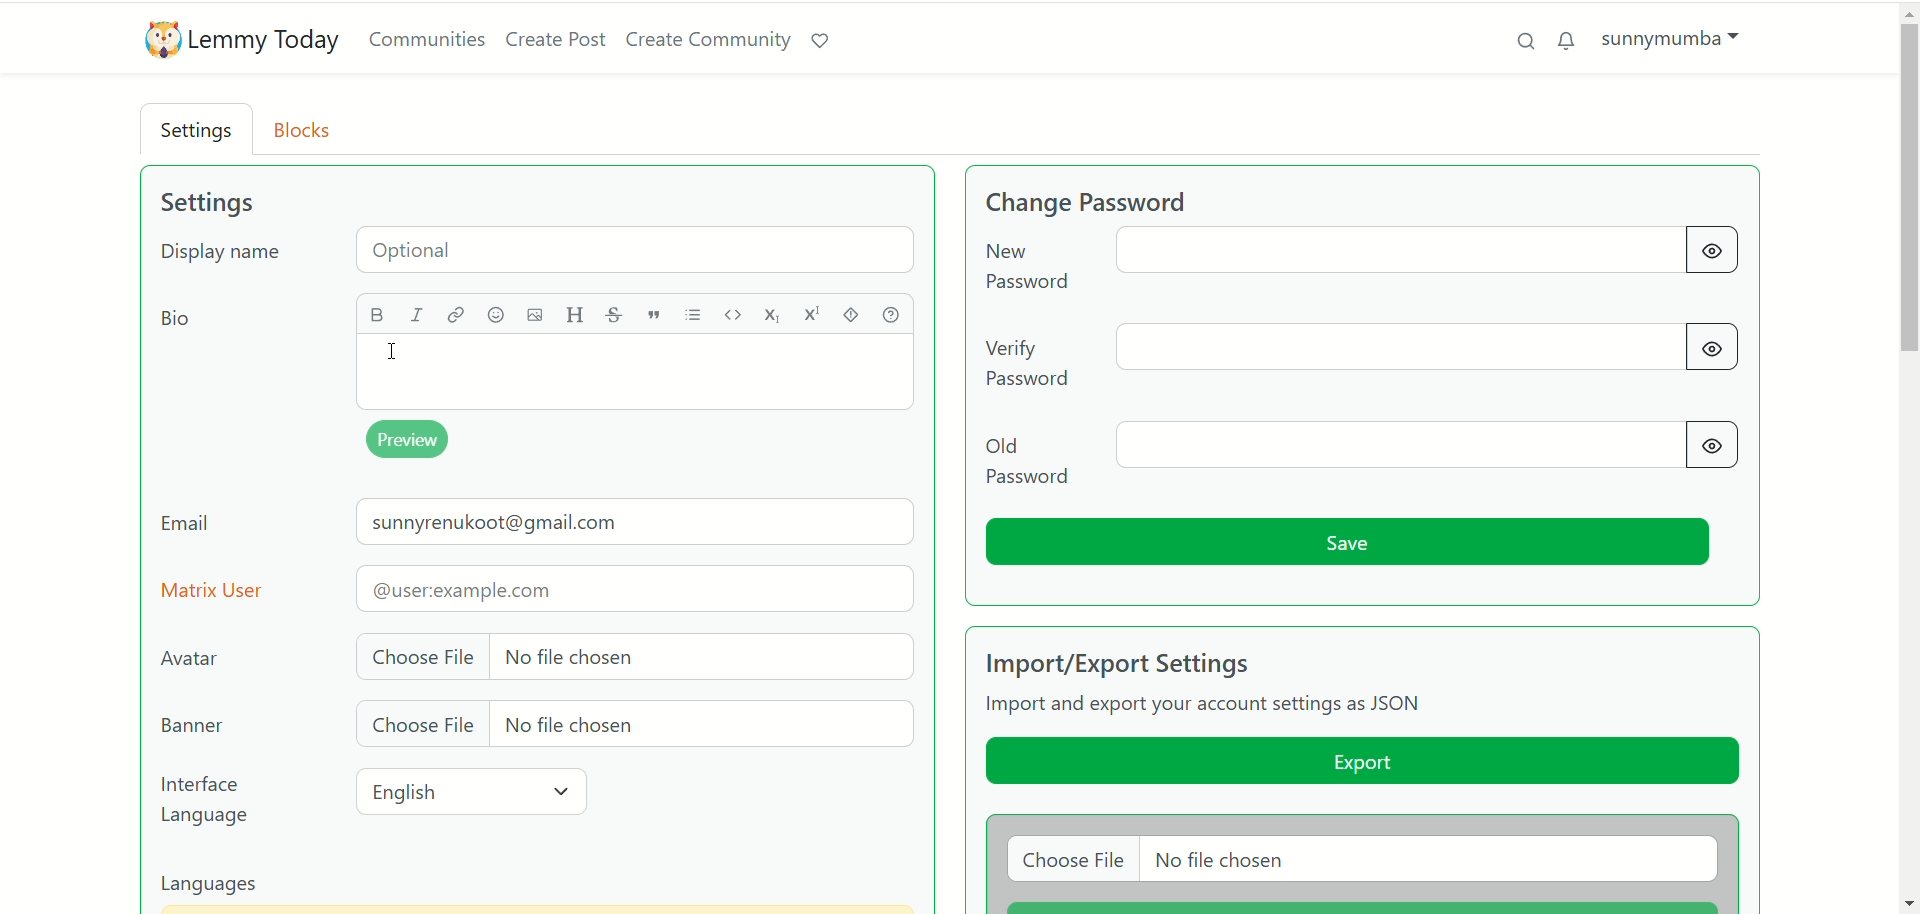  I want to click on list, so click(697, 315).